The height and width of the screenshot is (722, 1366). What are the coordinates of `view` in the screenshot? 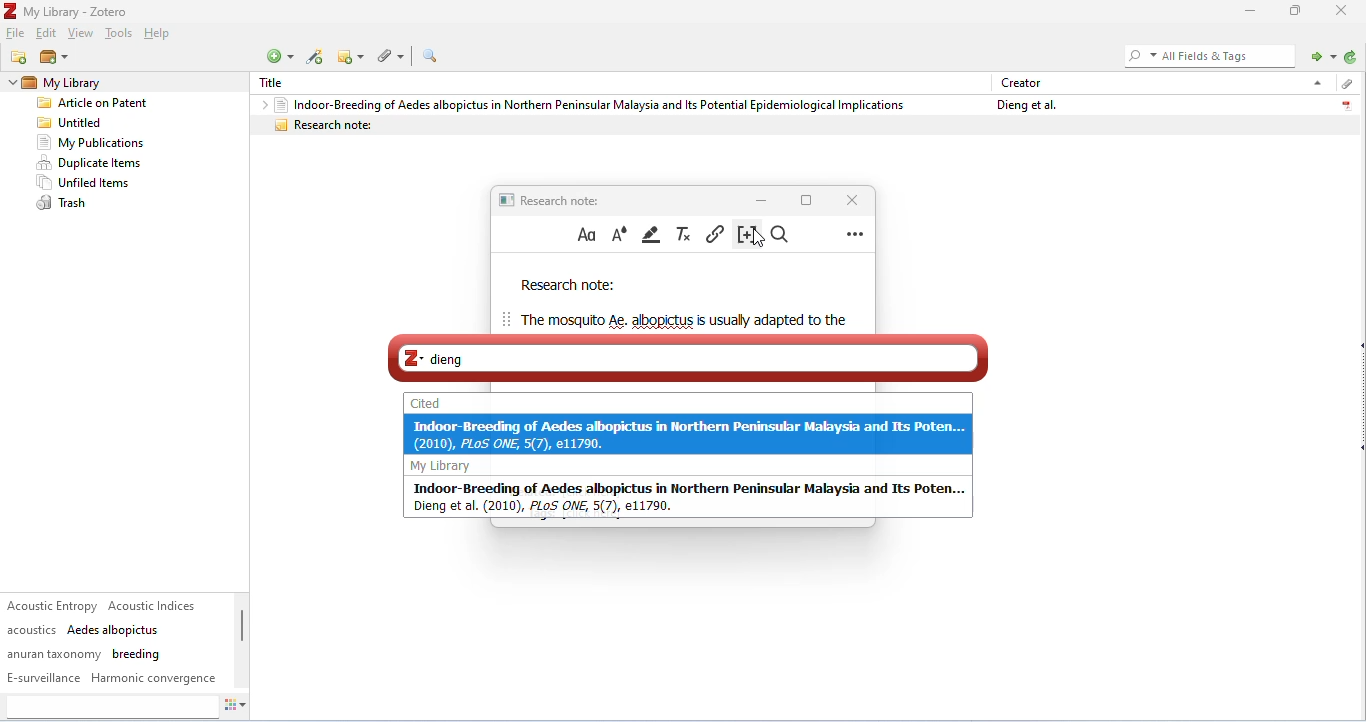 It's located at (81, 34).